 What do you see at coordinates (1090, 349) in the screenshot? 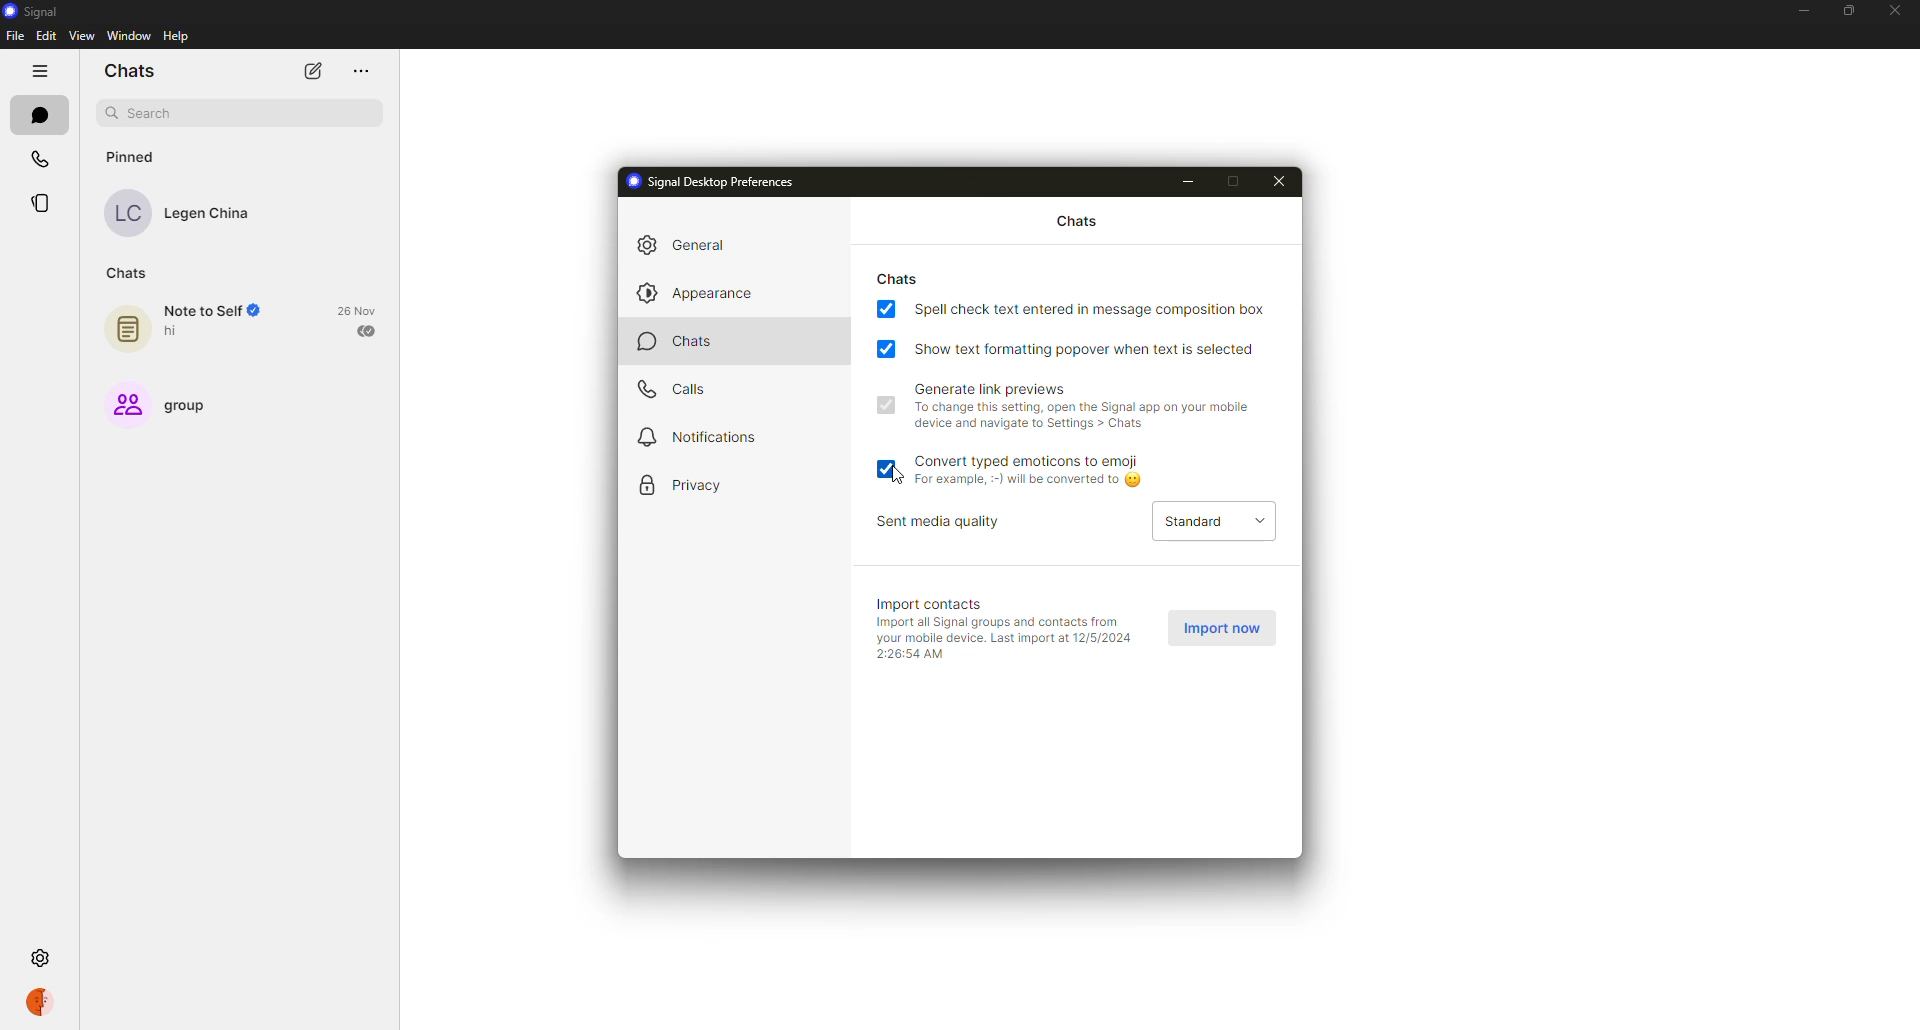
I see `show text formatting popover when text is selected` at bounding box center [1090, 349].